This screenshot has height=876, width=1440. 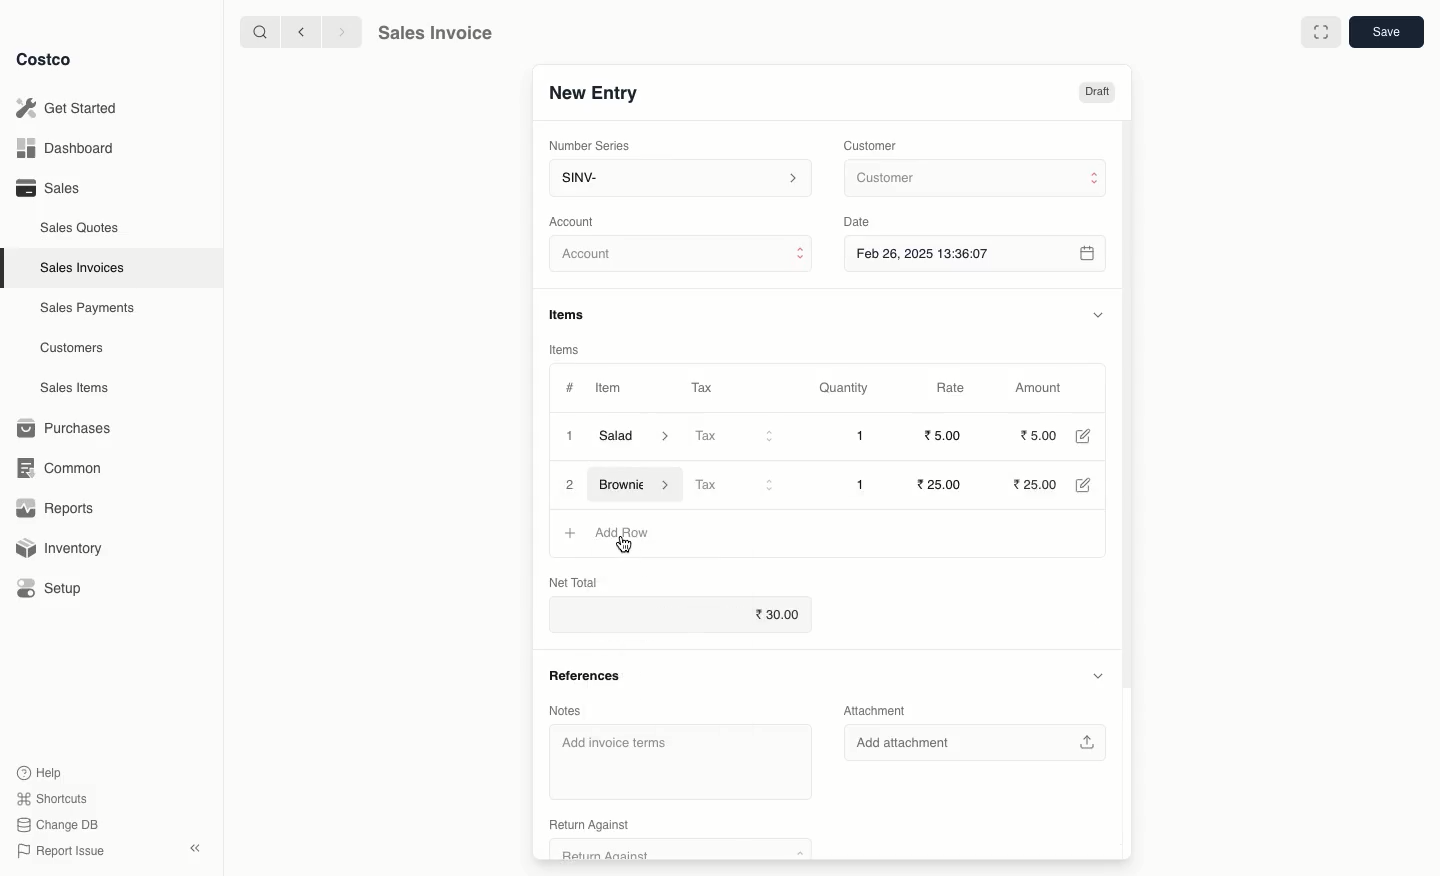 What do you see at coordinates (591, 823) in the screenshot?
I see `Return Against` at bounding box center [591, 823].